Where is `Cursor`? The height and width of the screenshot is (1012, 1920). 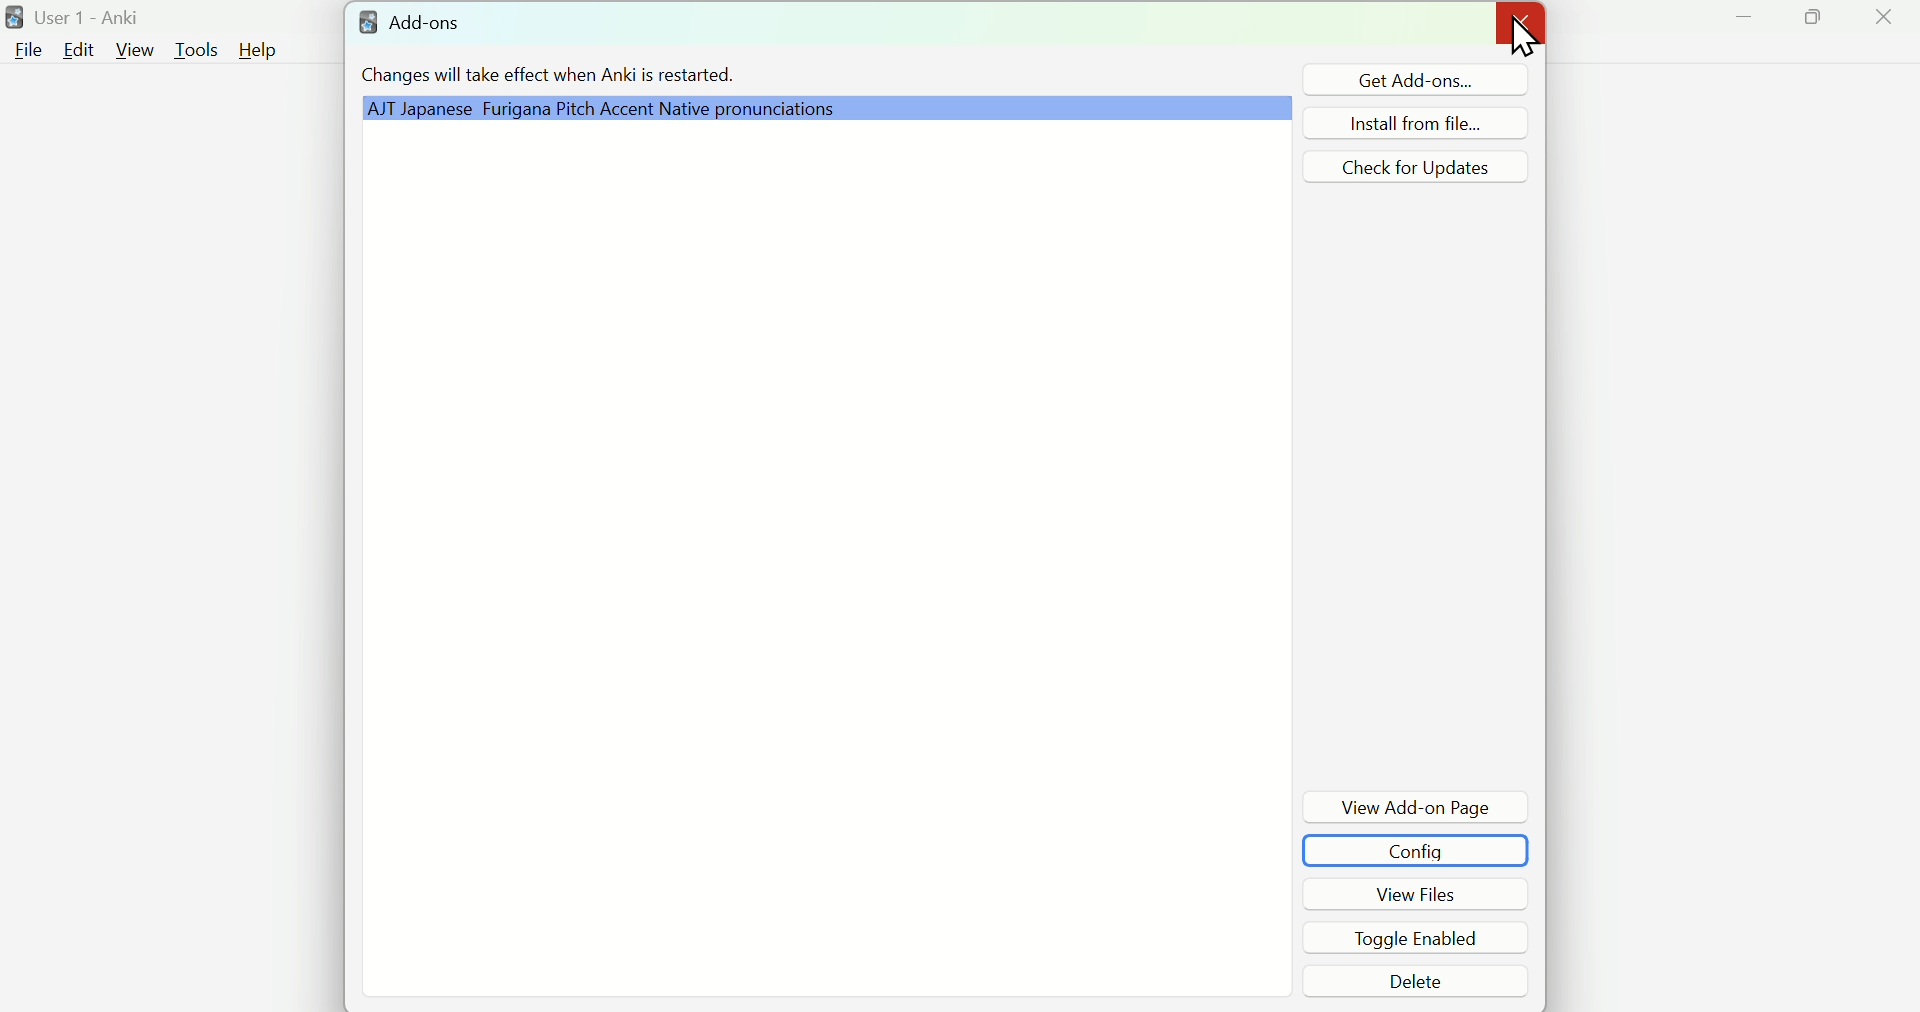
Cursor is located at coordinates (1518, 30).